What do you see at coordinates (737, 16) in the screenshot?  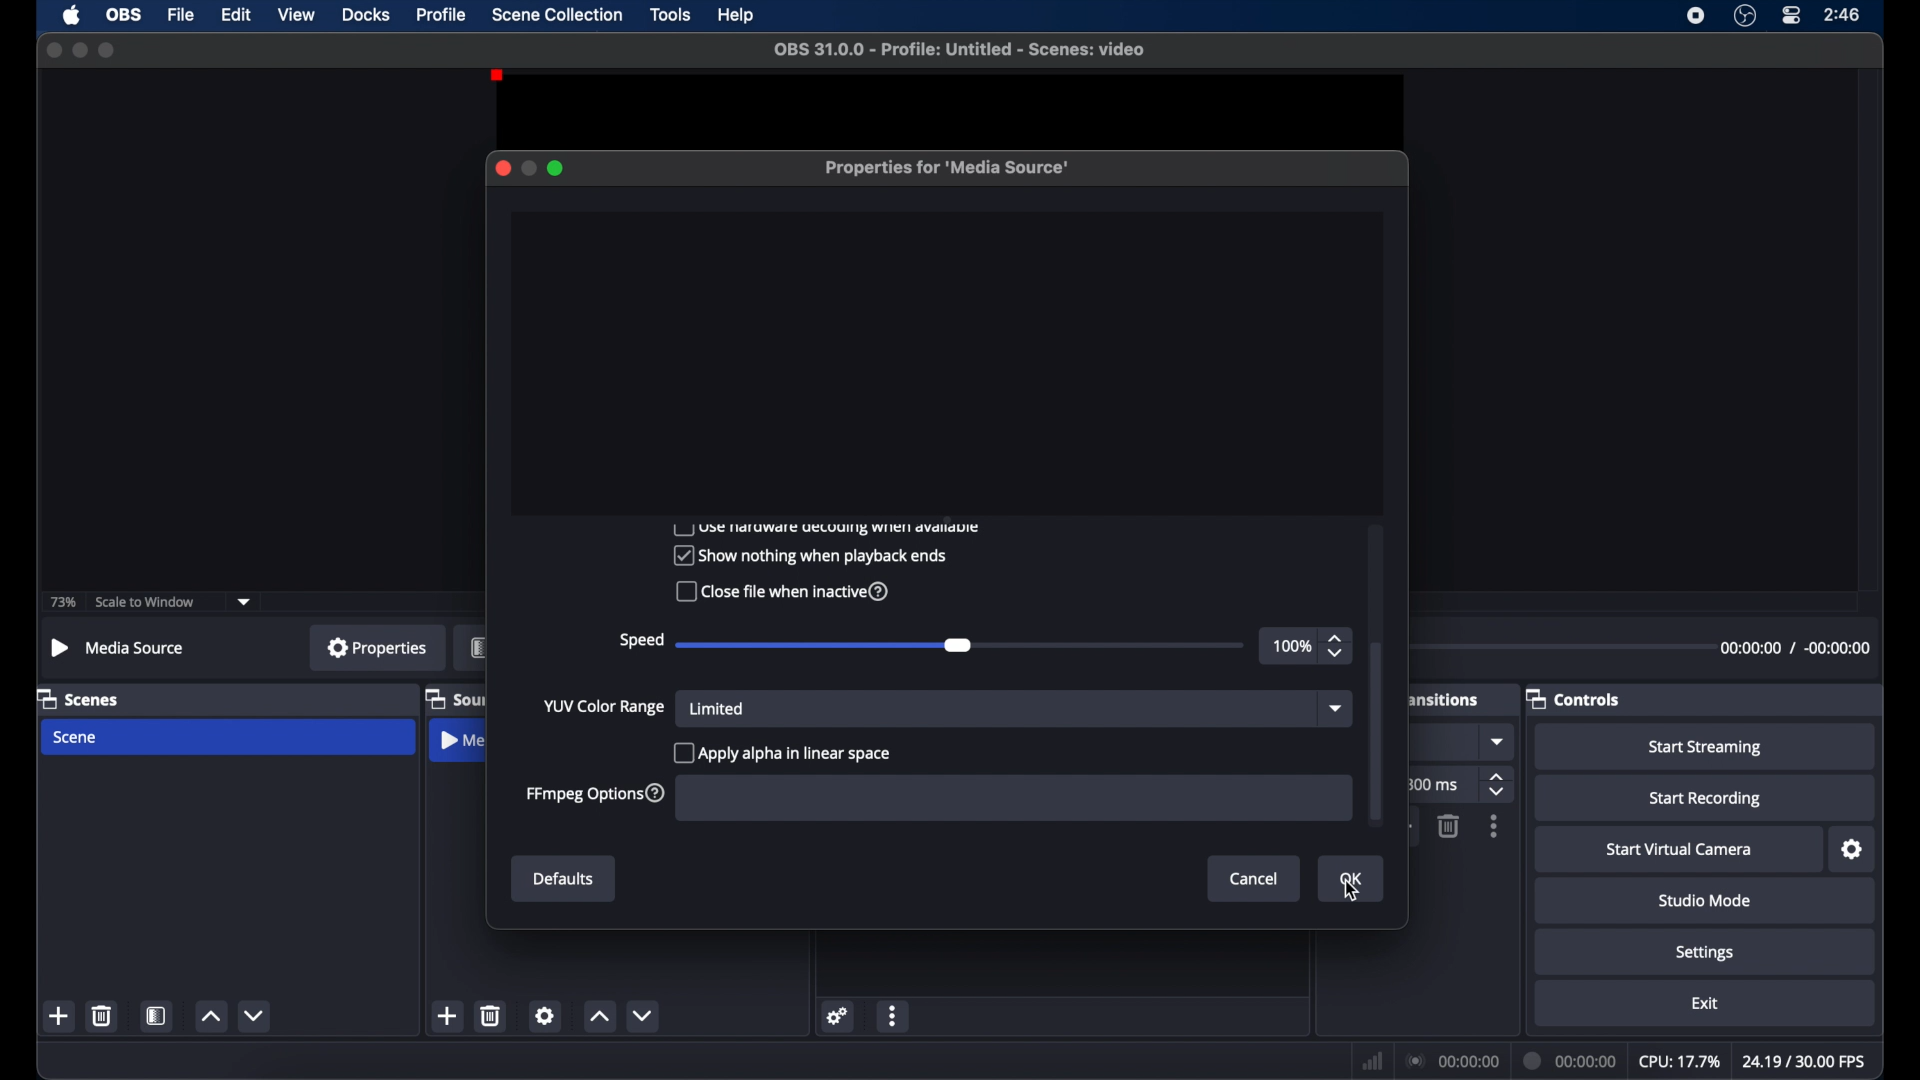 I see `help` at bounding box center [737, 16].